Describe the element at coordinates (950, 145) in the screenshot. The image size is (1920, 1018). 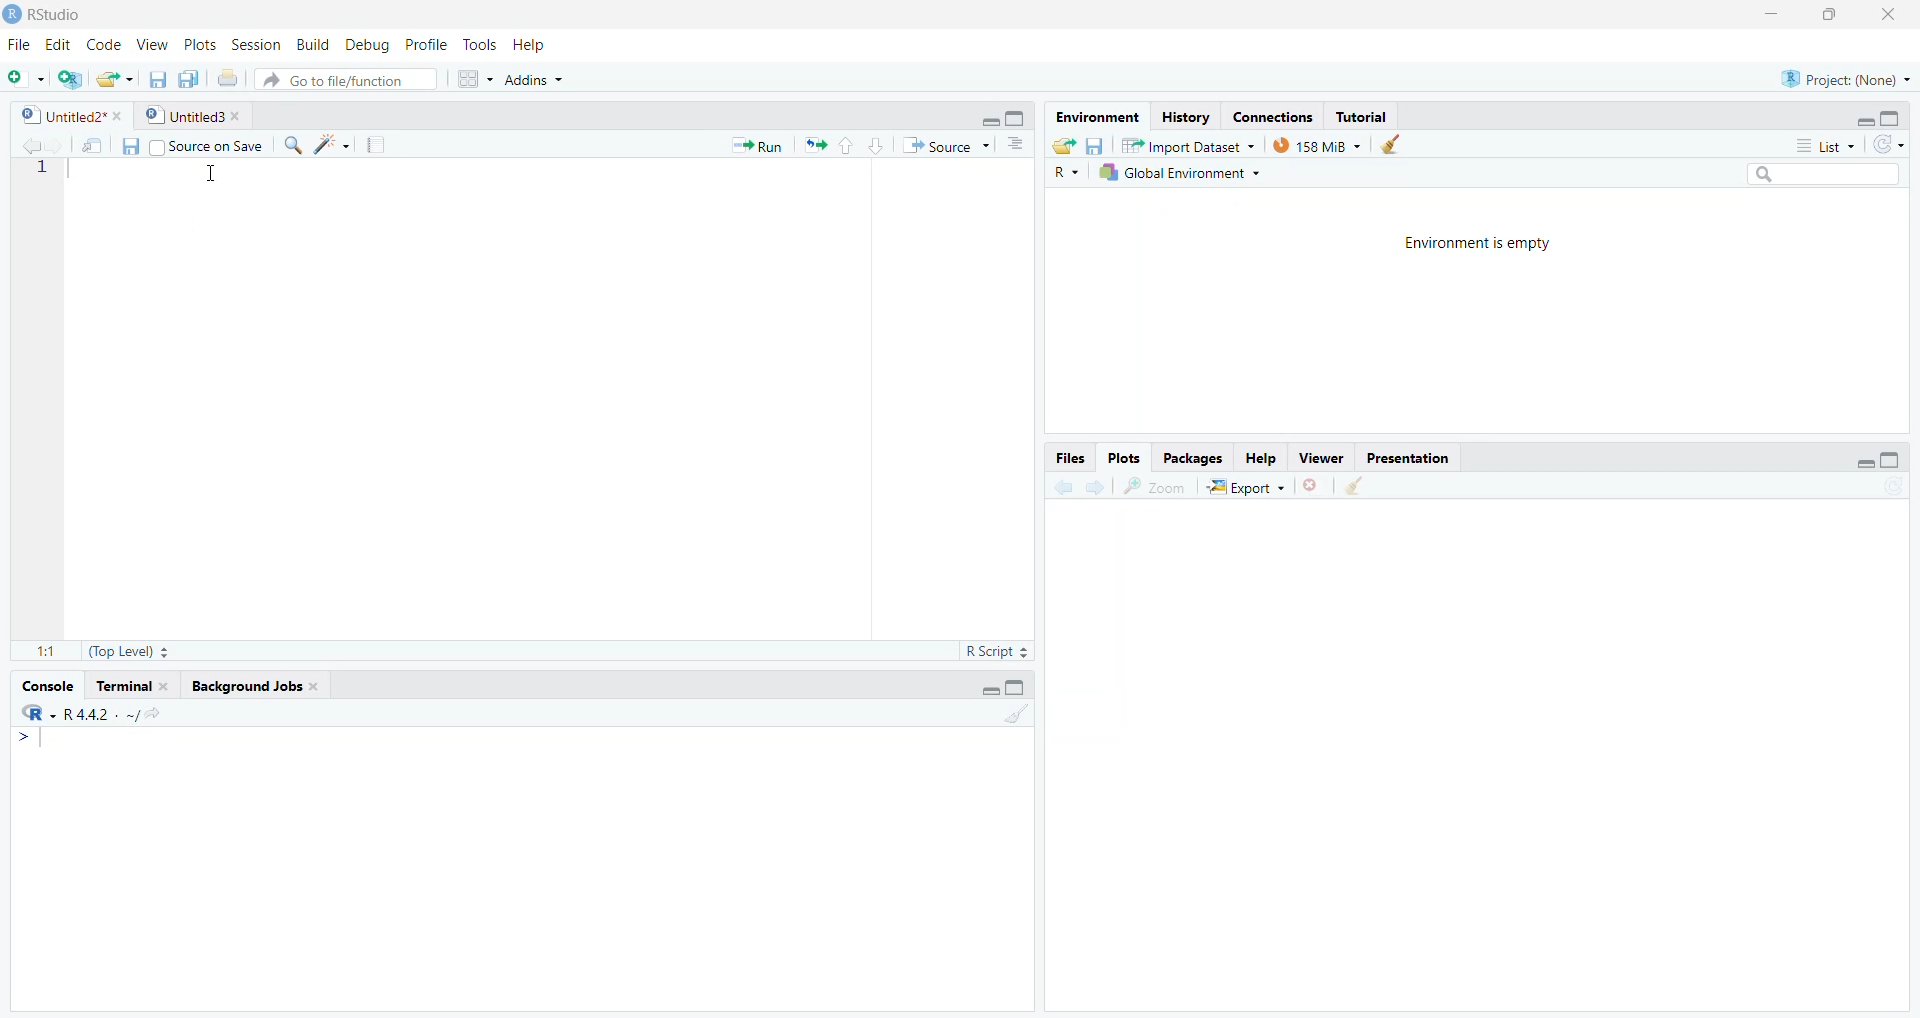
I see `+ Source` at that location.